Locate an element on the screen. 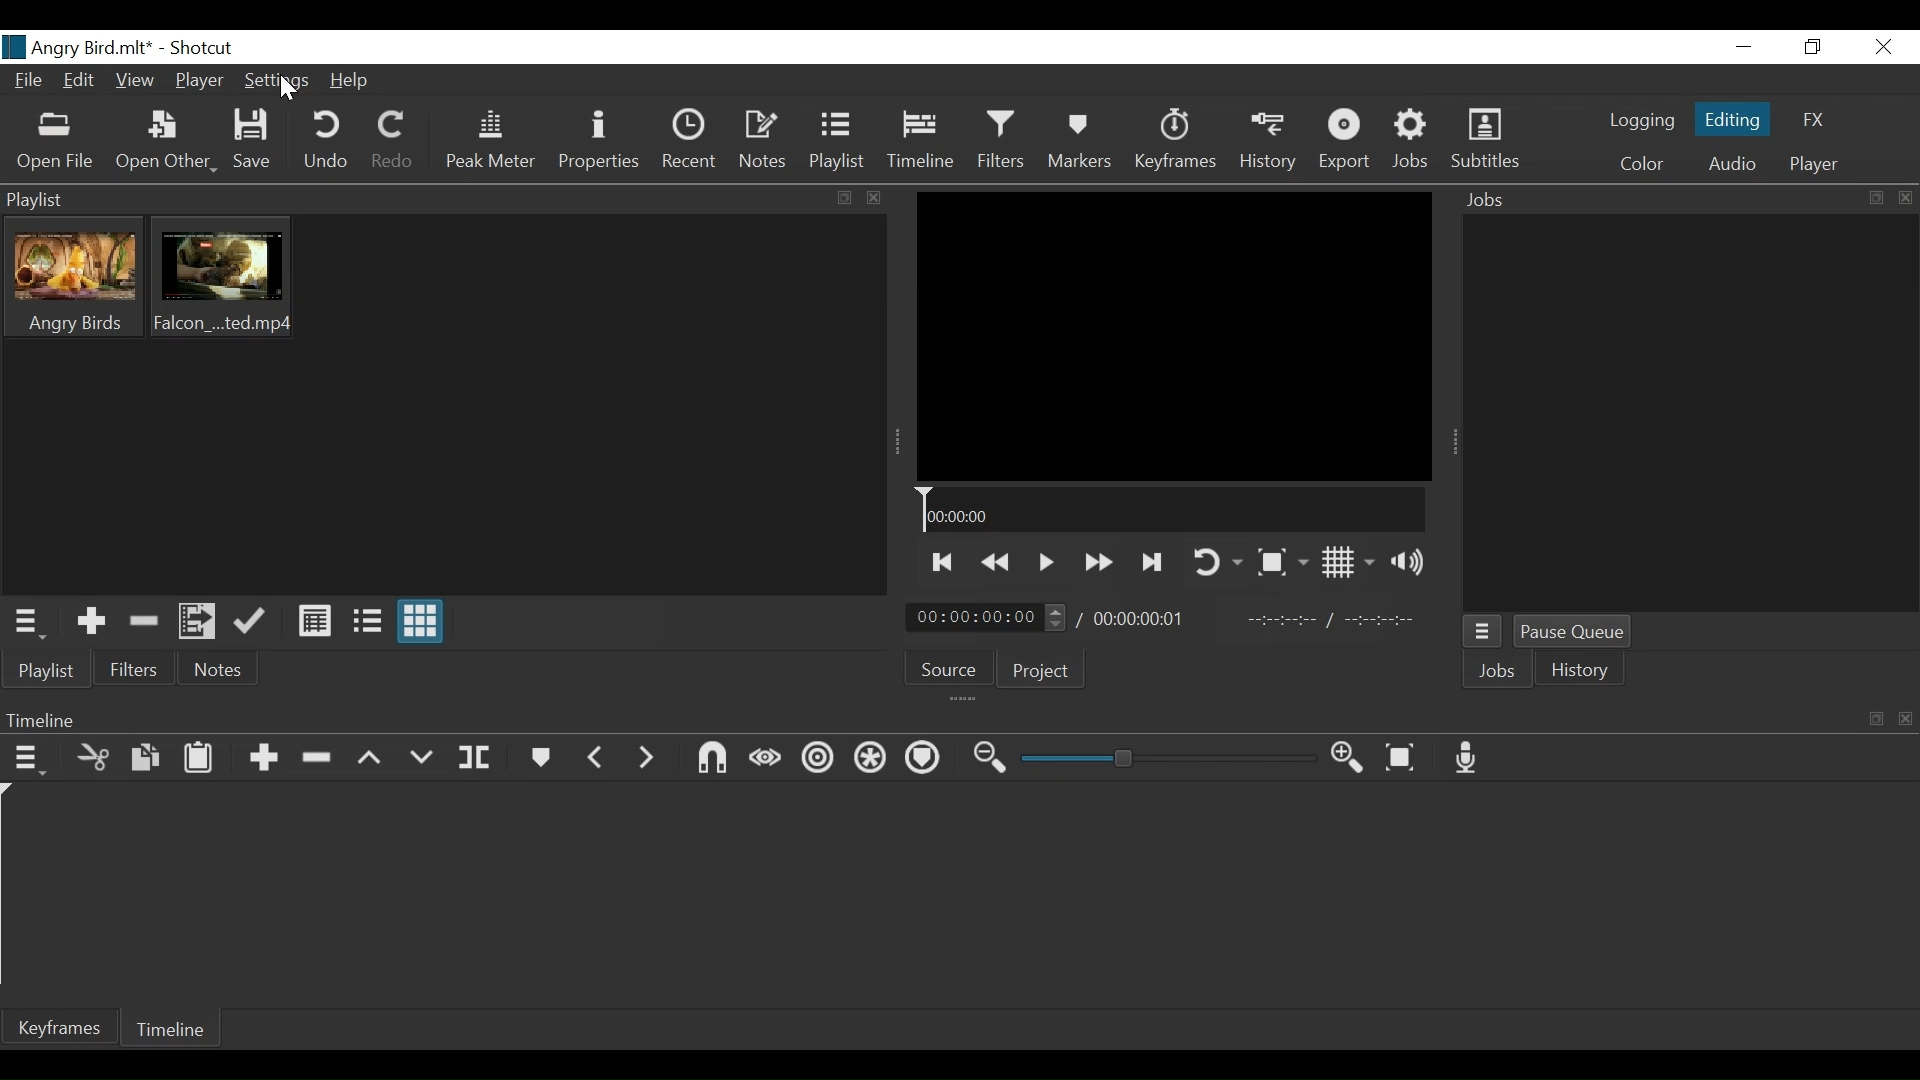 The width and height of the screenshot is (1920, 1080). Toggle player looping is located at coordinates (1214, 563).